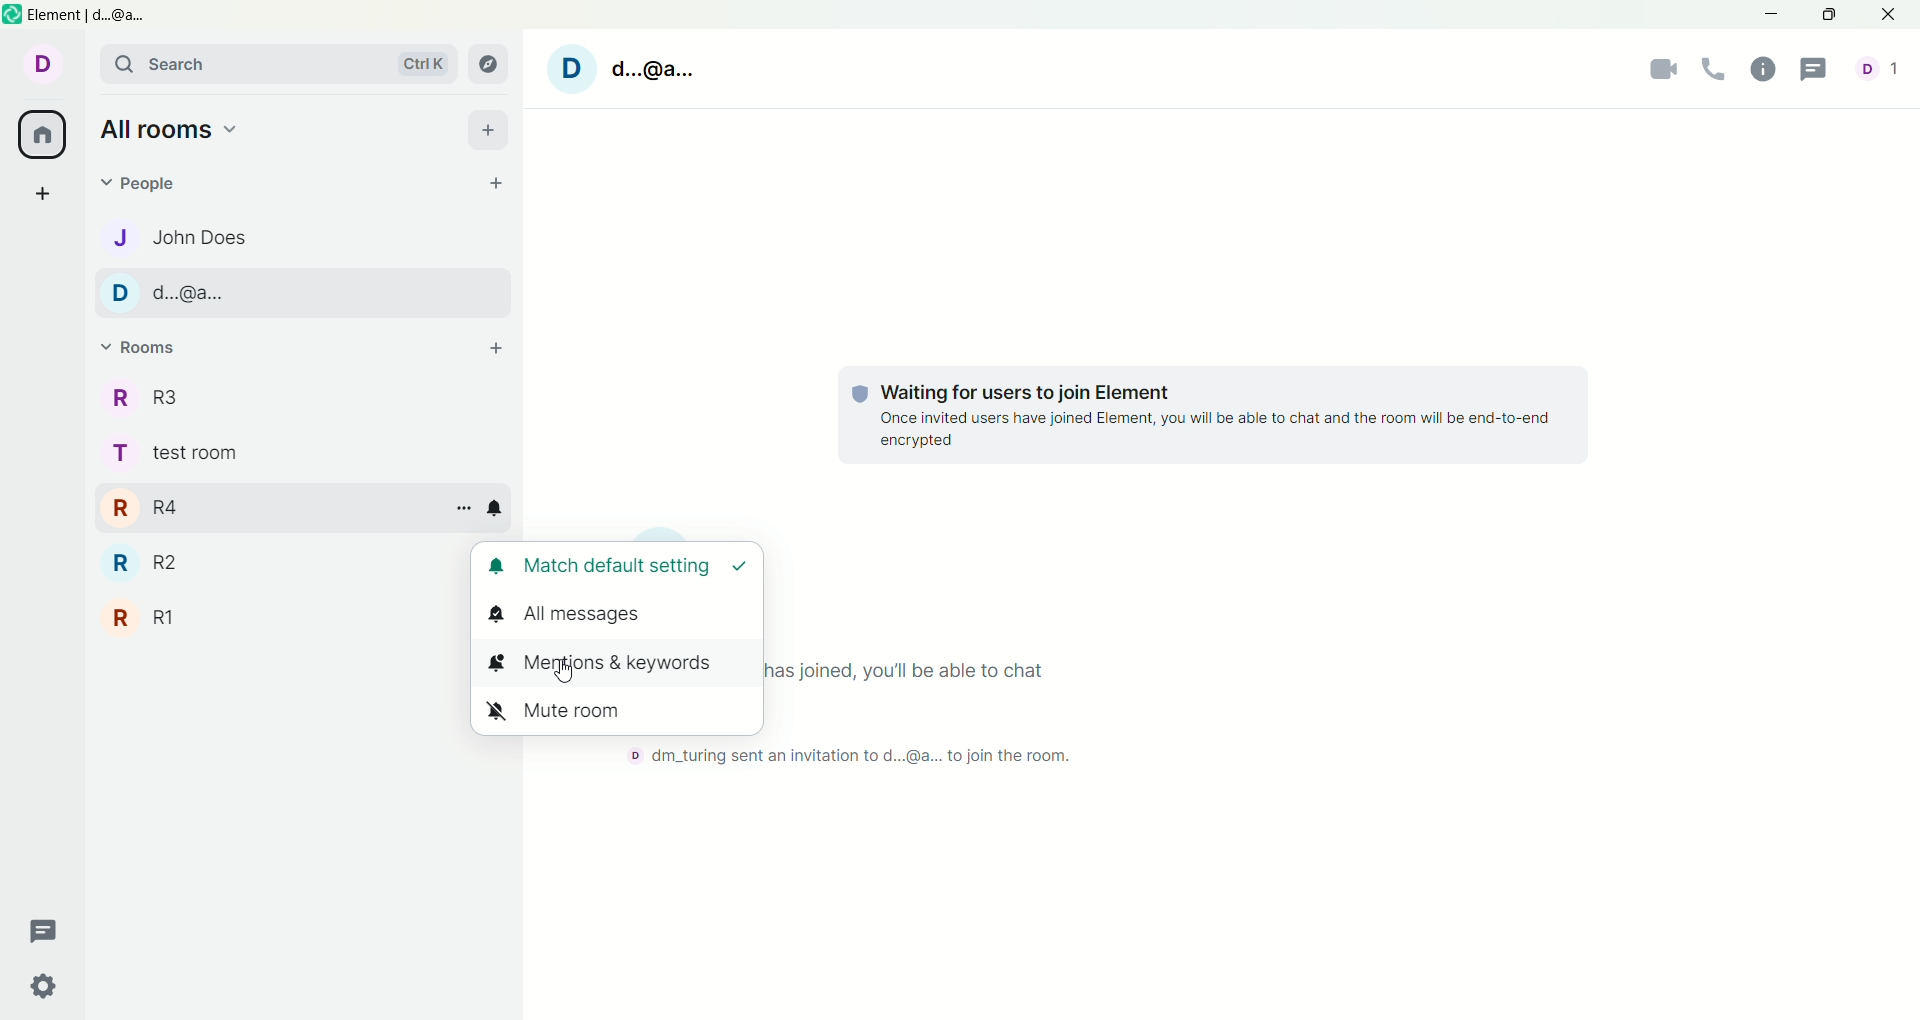 This screenshot has width=1920, height=1020. What do you see at coordinates (88, 16) in the screenshot?
I see `Element | d..@a...` at bounding box center [88, 16].